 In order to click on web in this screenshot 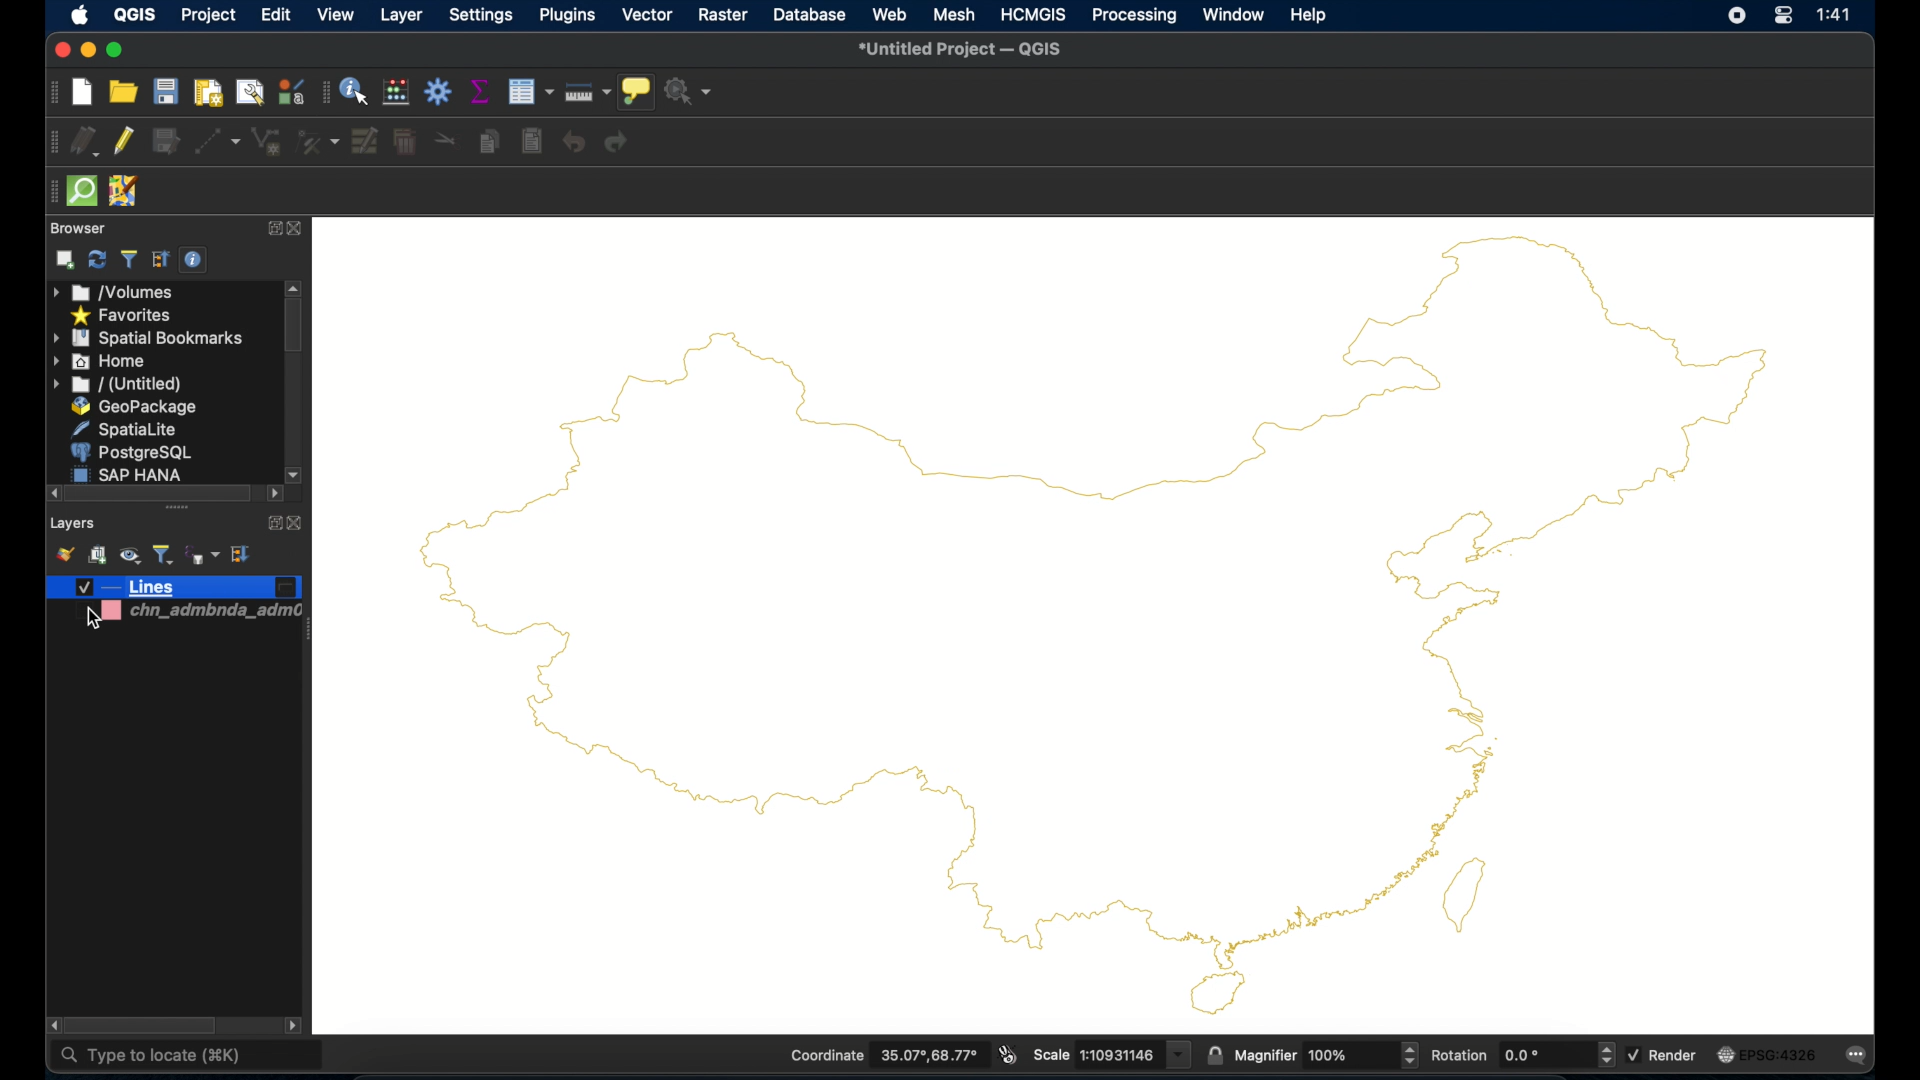, I will do `click(889, 15)`.